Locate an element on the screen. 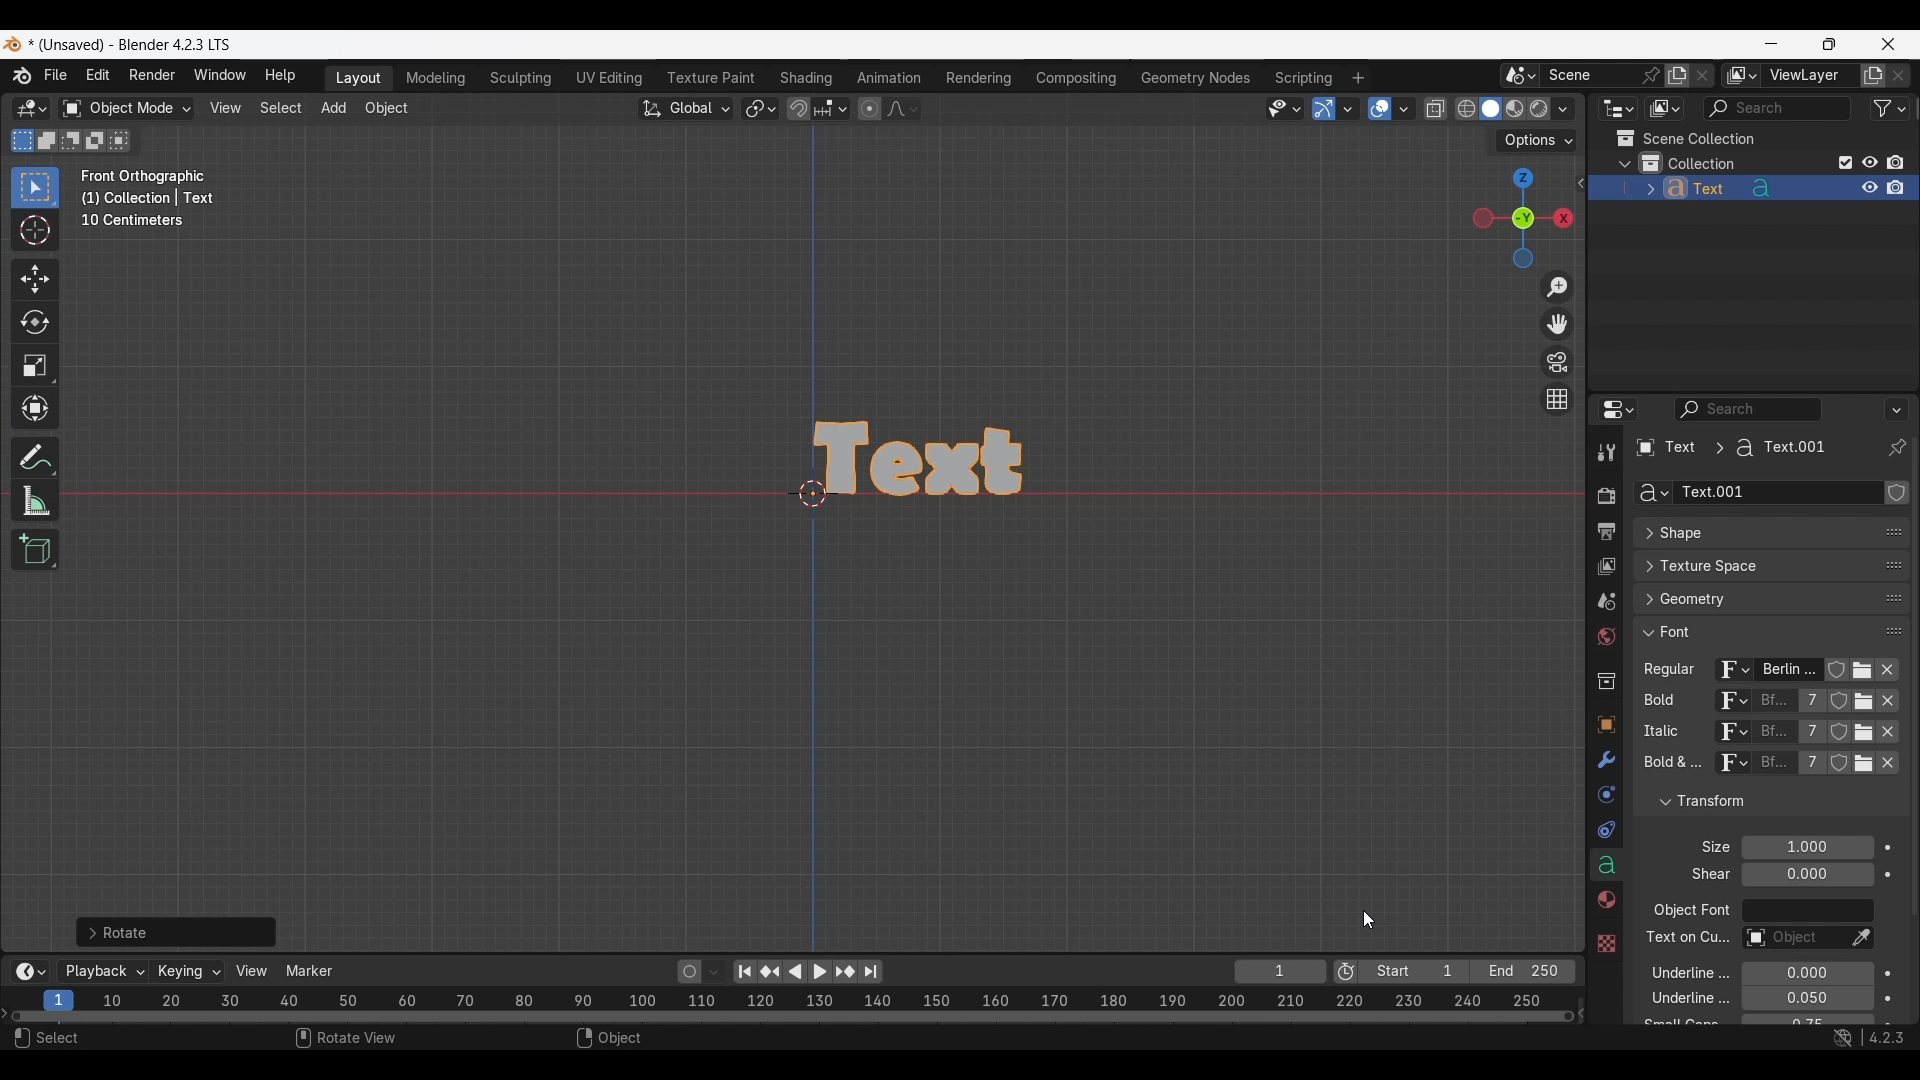 The height and width of the screenshot is (1080, 1920). Viewport shading, solid is located at coordinates (1490, 109).